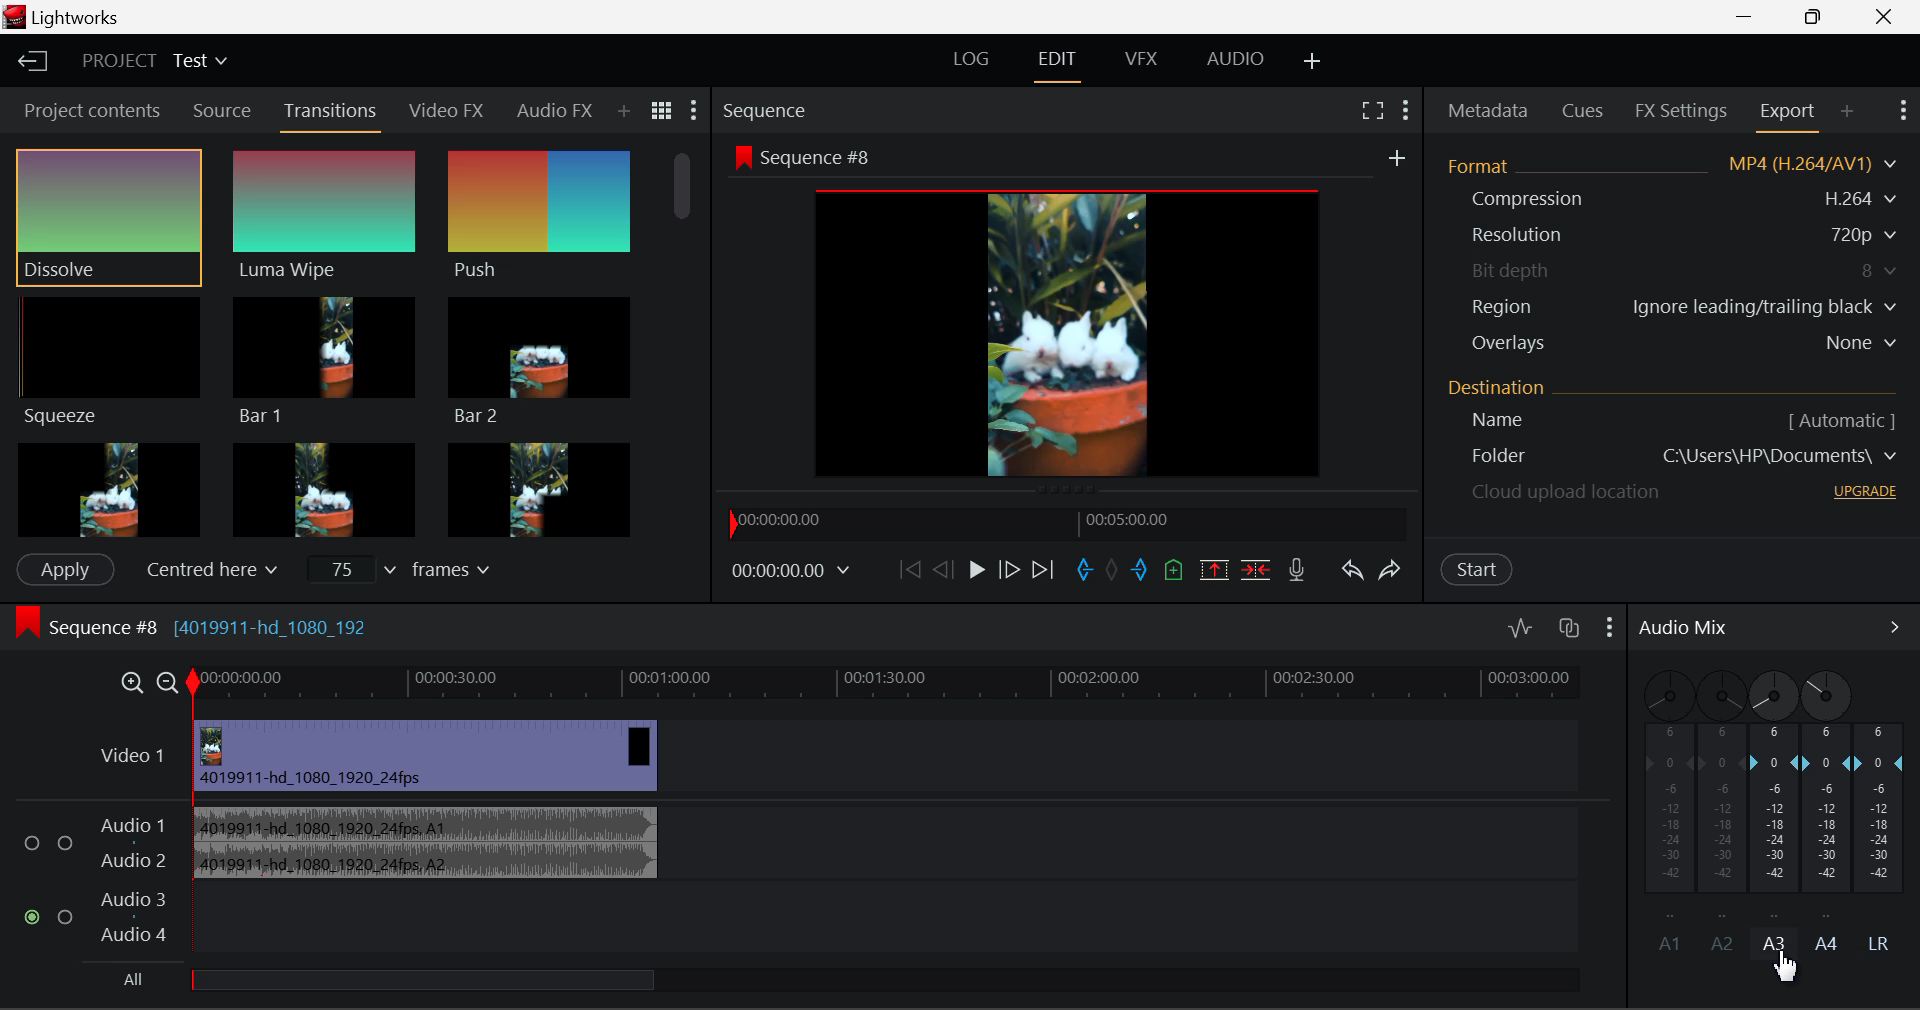  I want to click on Toggle auto track sync, so click(1566, 634).